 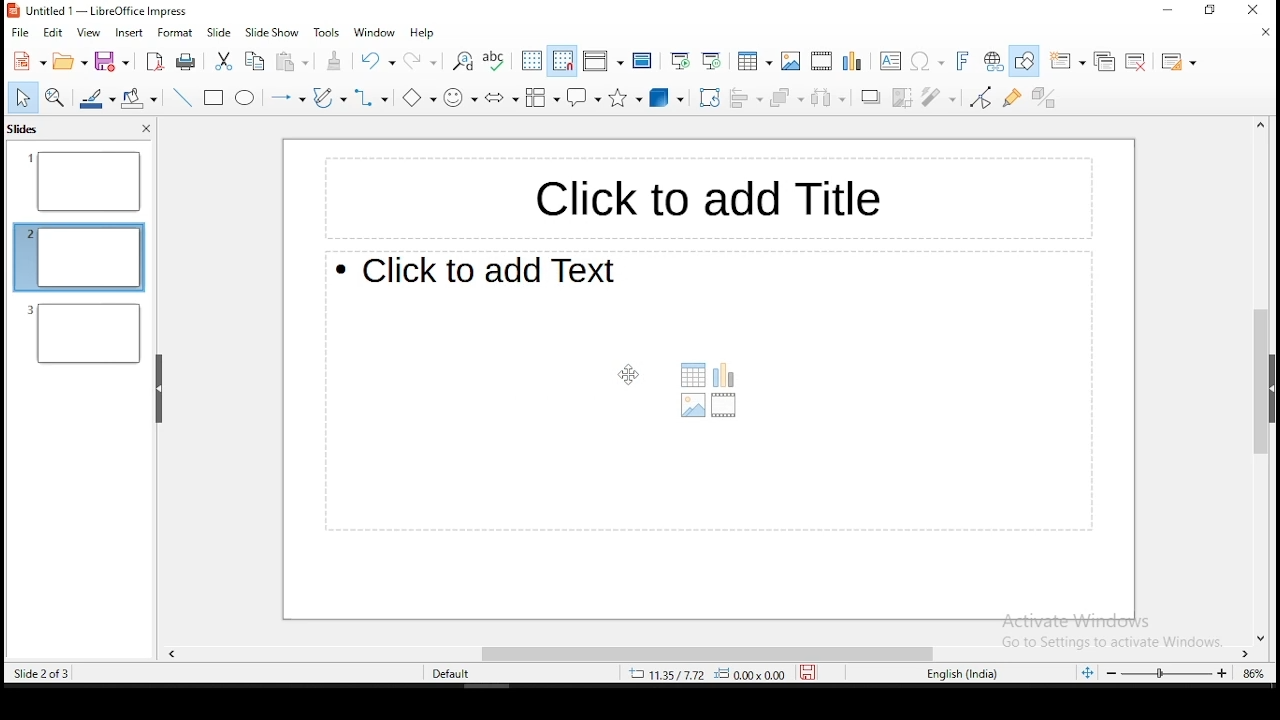 What do you see at coordinates (245, 100) in the screenshot?
I see `ellipse` at bounding box center [245, 100].